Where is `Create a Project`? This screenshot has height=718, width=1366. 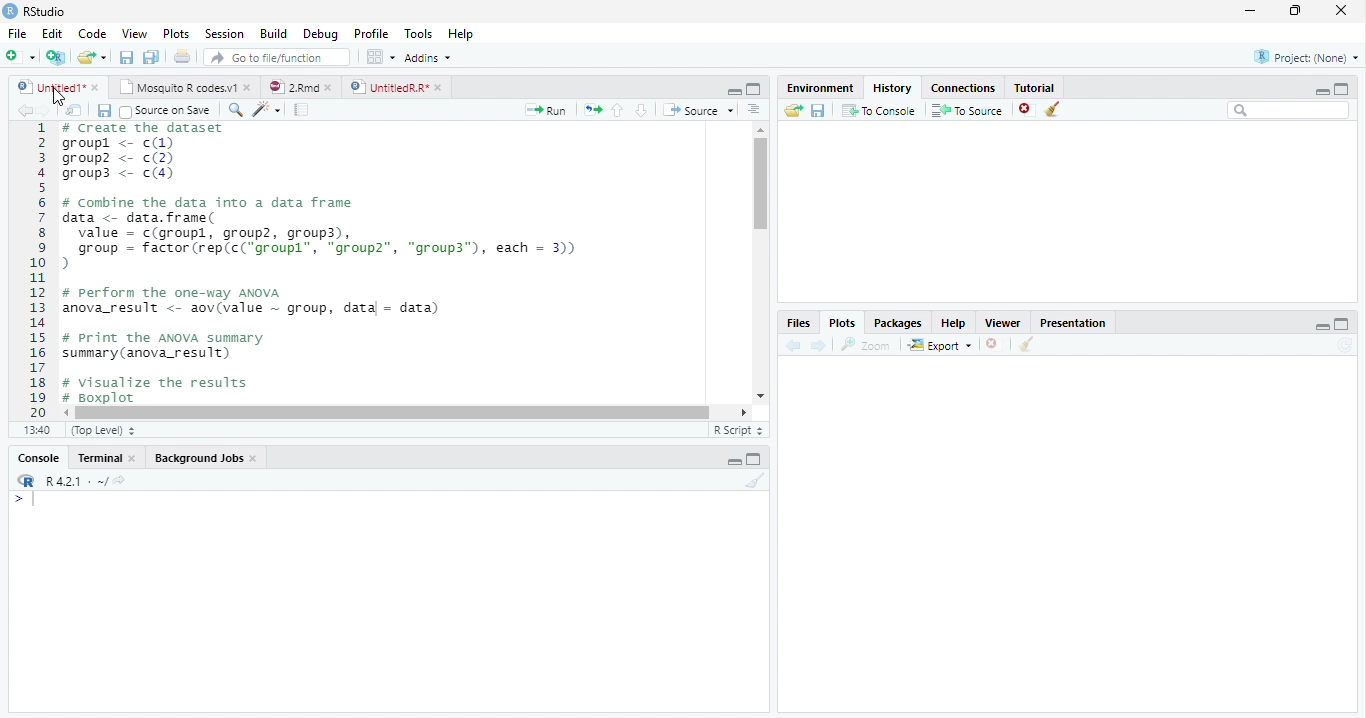 Create a Project is located at coordinates (56, 57).